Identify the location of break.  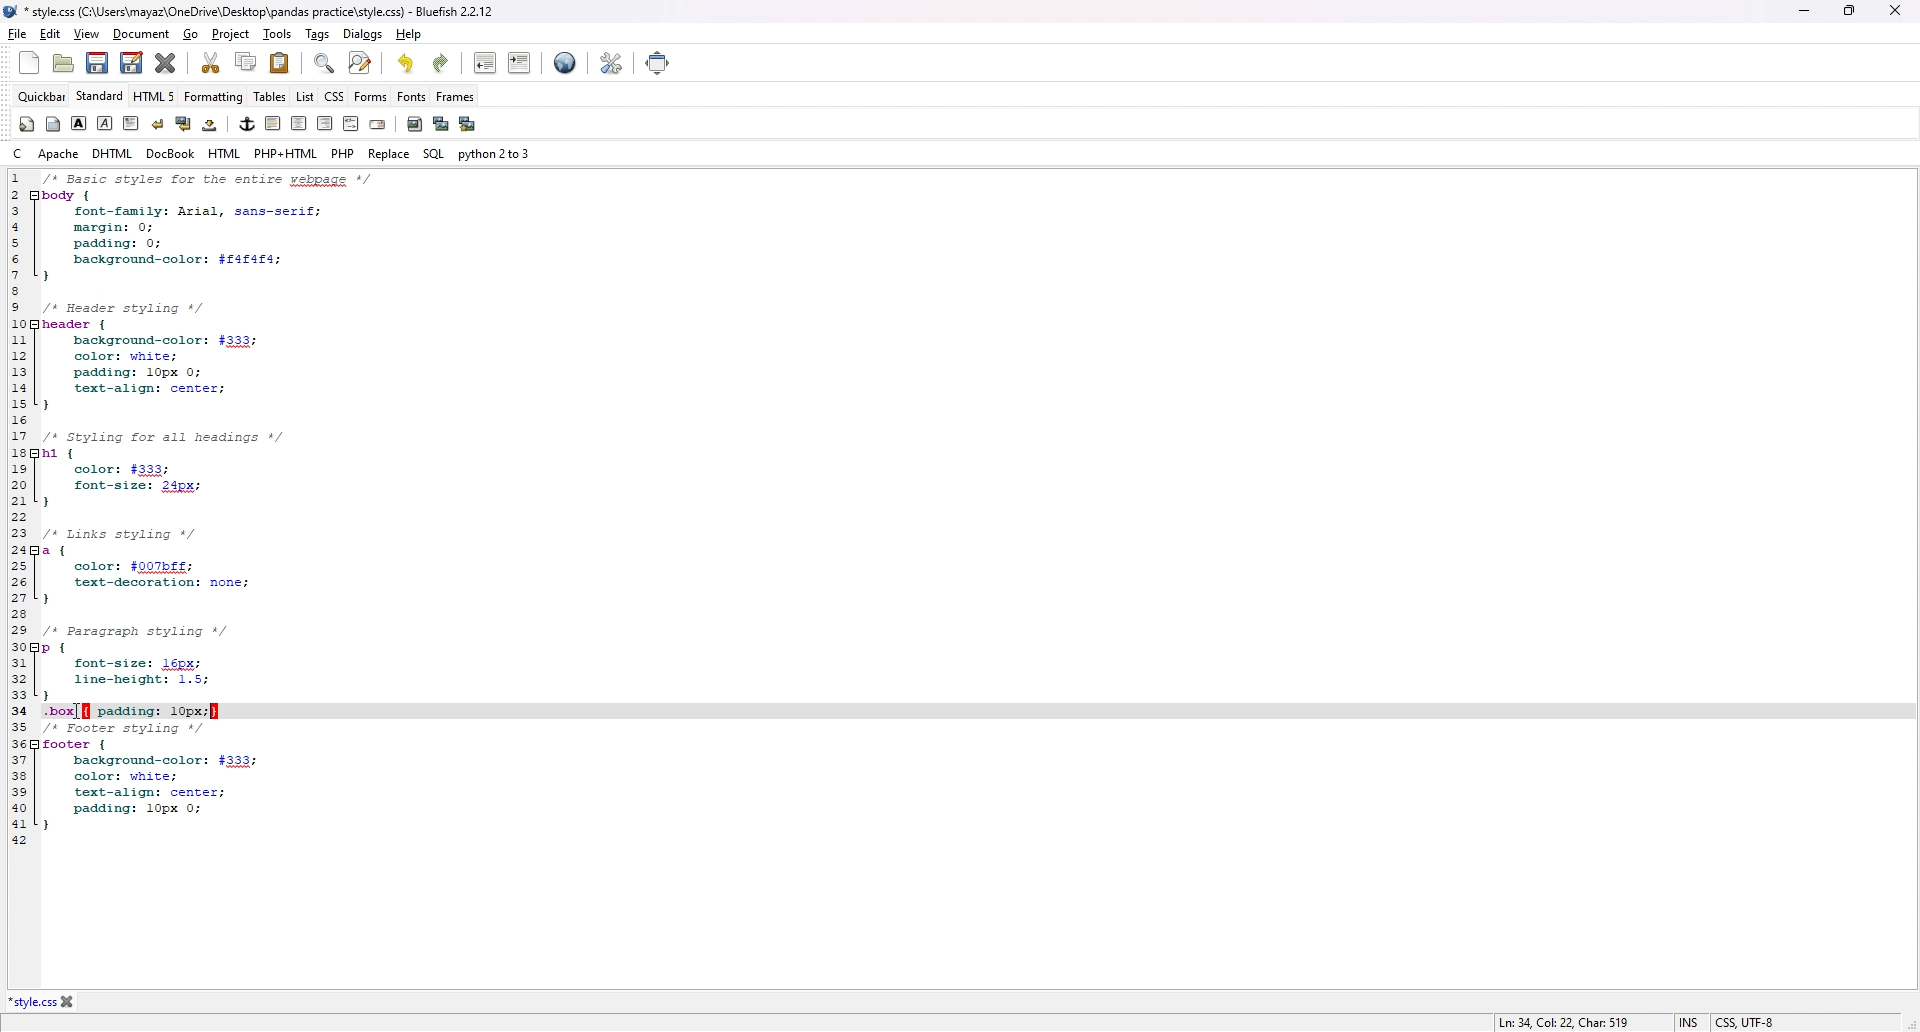
(157, 124).